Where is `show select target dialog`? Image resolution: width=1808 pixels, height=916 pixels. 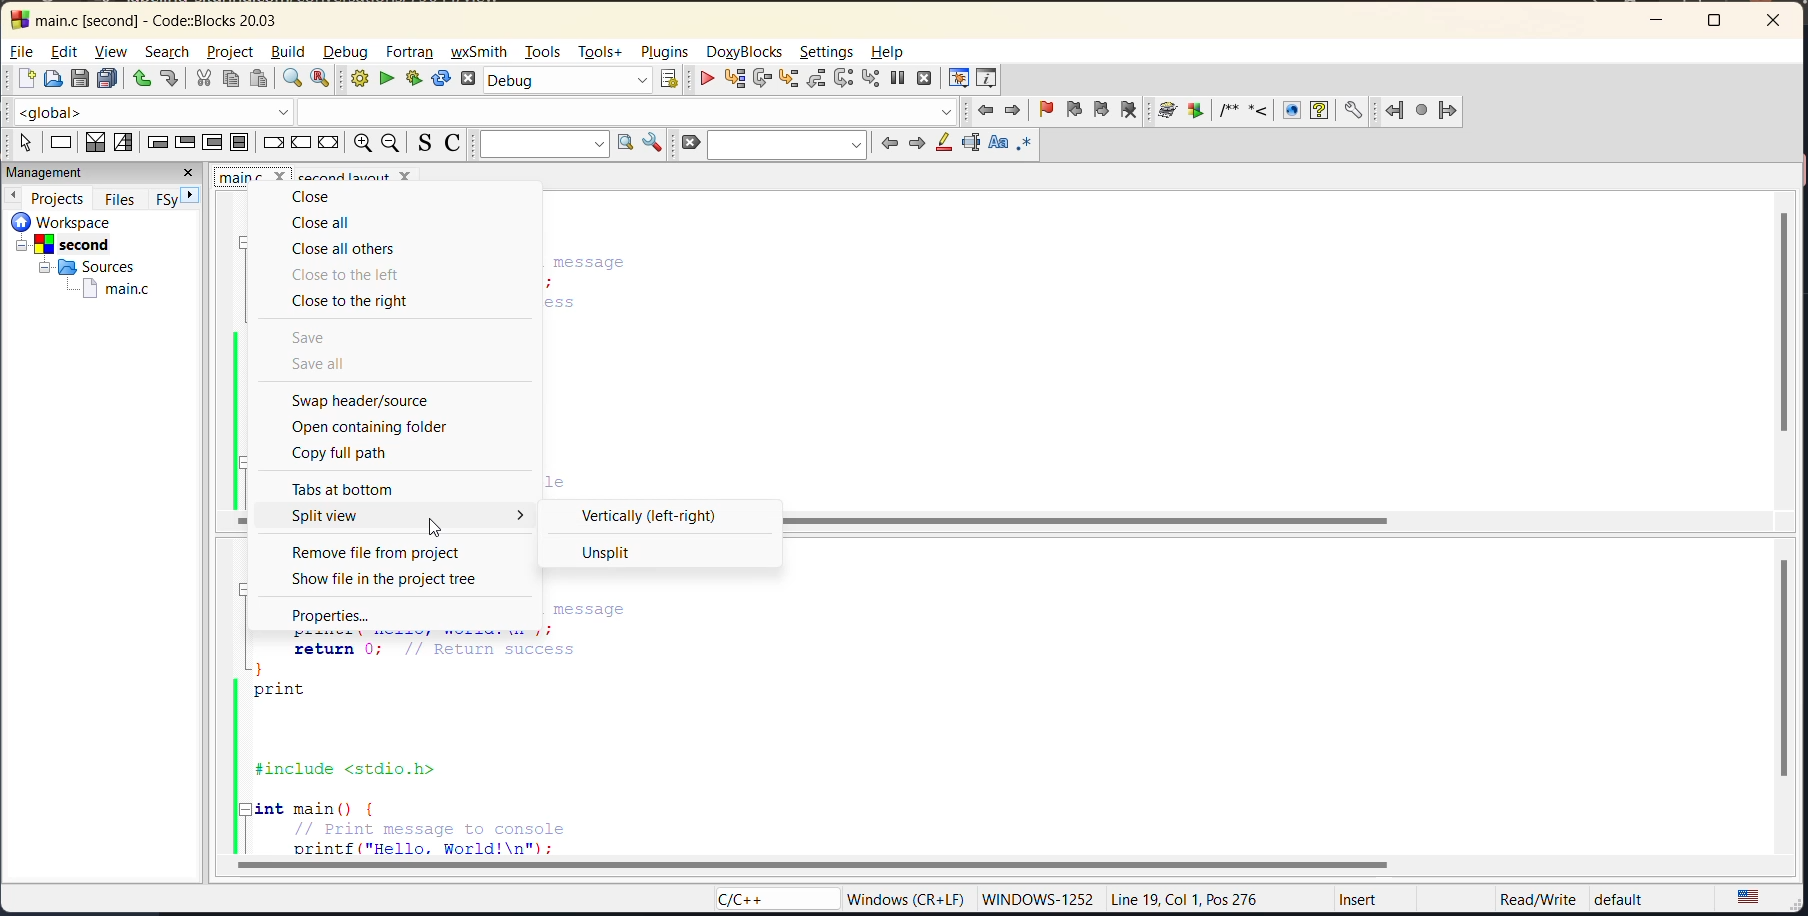
show select target dialog is located at coordinates (663, 80).